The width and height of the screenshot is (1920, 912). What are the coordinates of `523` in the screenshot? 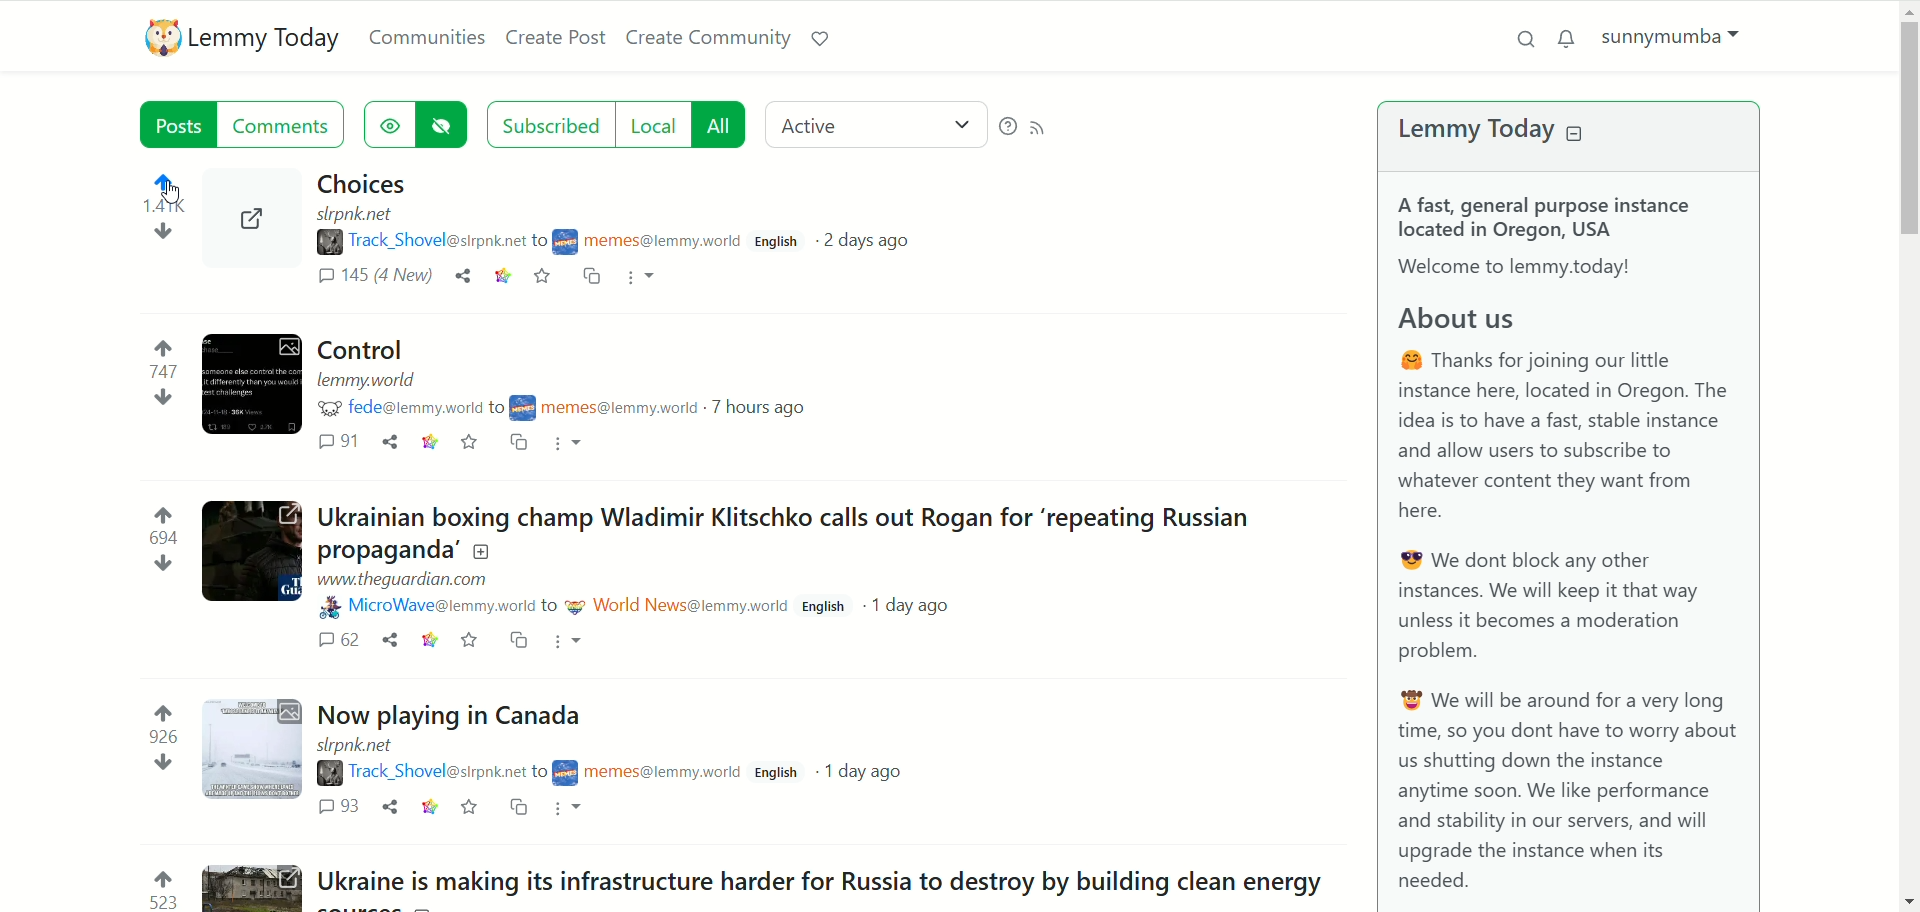 It's located at (164, 904).